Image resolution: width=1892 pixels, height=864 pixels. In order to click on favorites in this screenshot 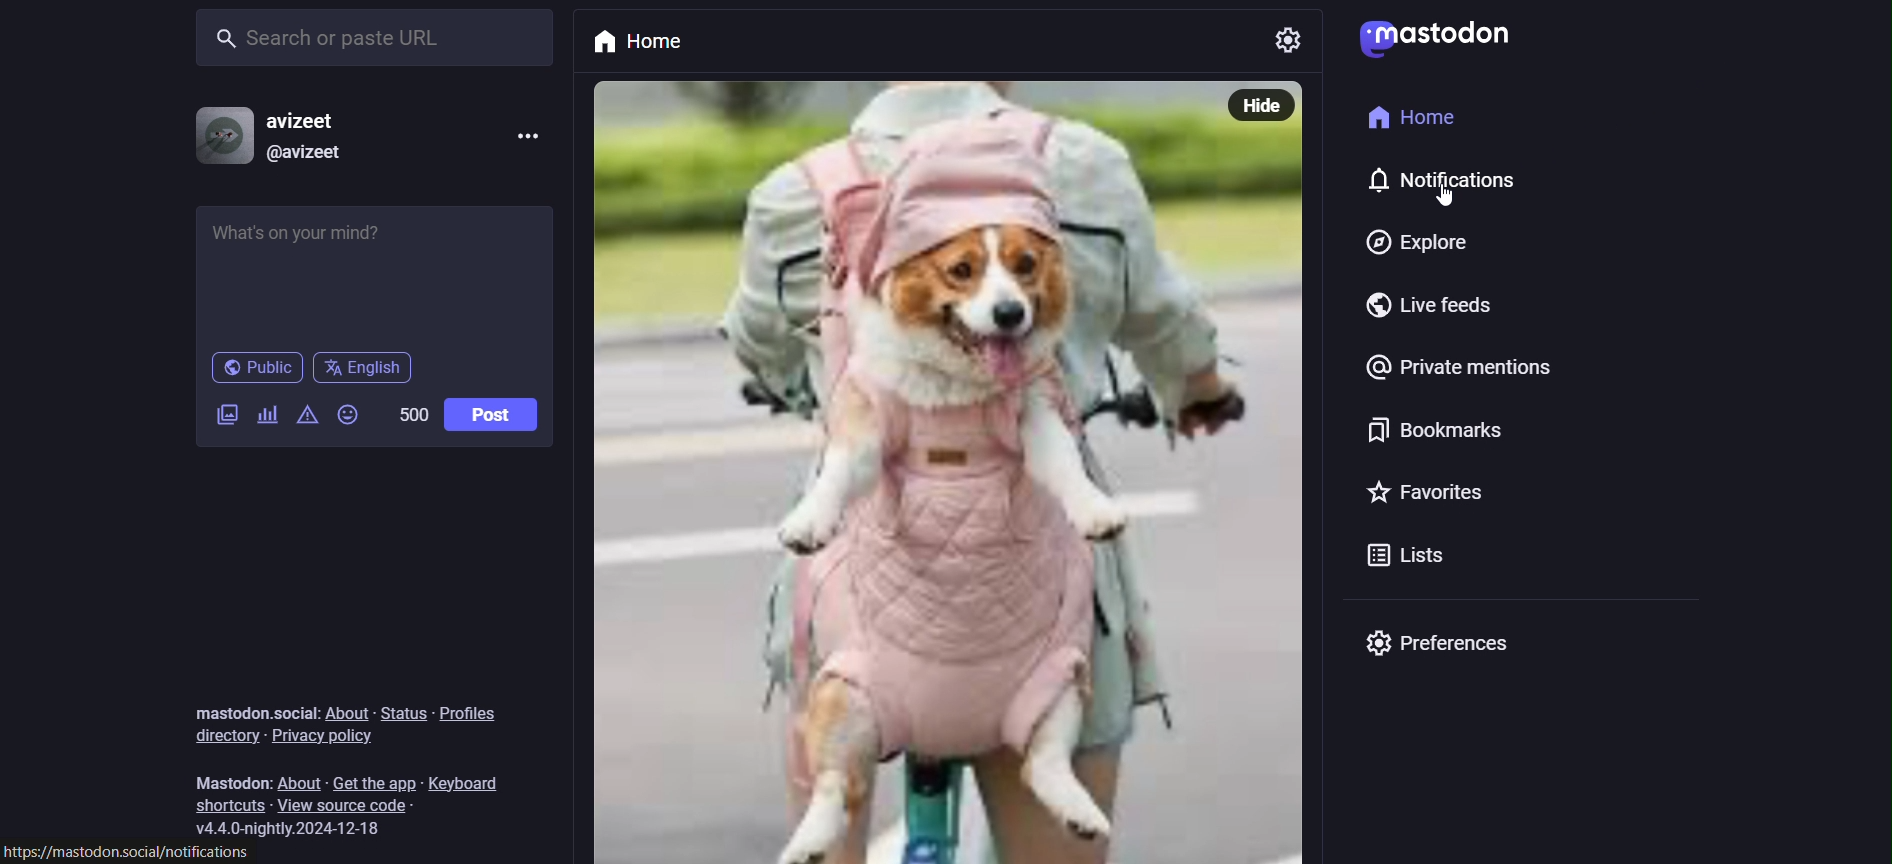, I will do `click(1428, 494)`.